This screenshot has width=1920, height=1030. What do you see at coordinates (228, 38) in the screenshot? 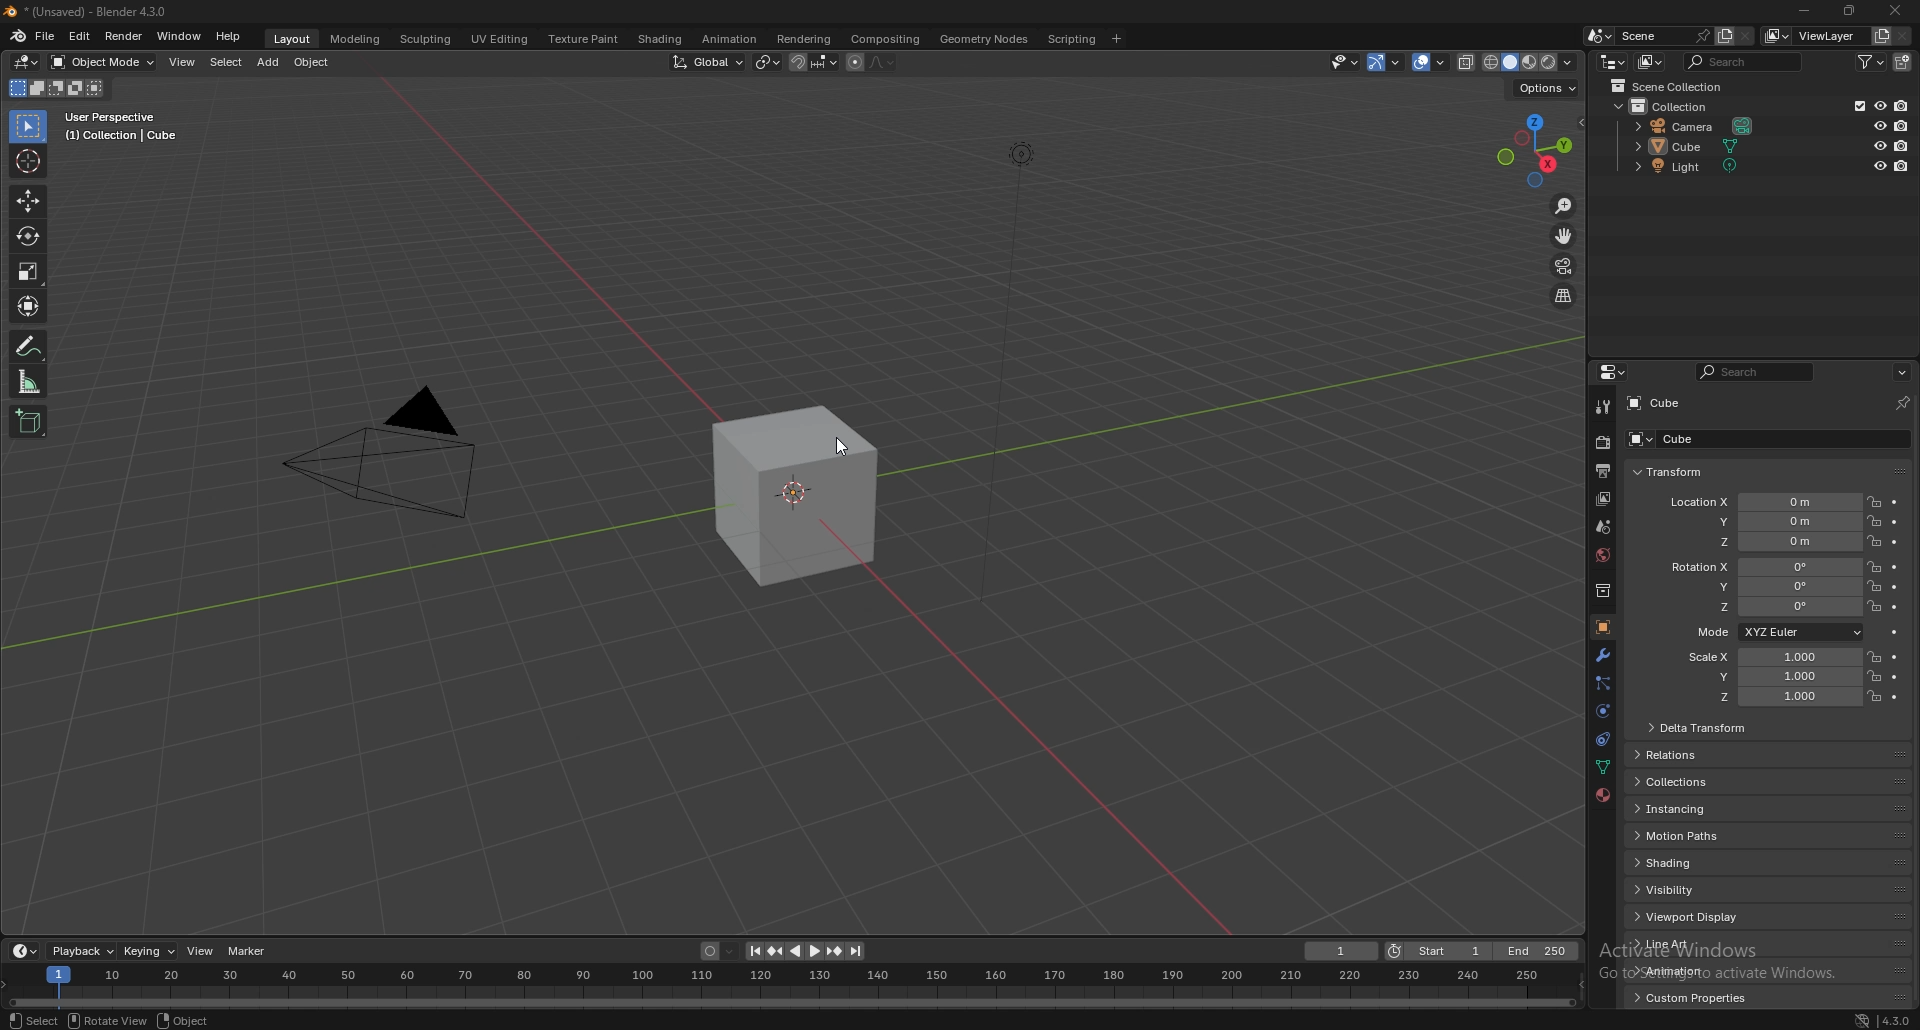
I see `help` at bounding box center [228, 38].